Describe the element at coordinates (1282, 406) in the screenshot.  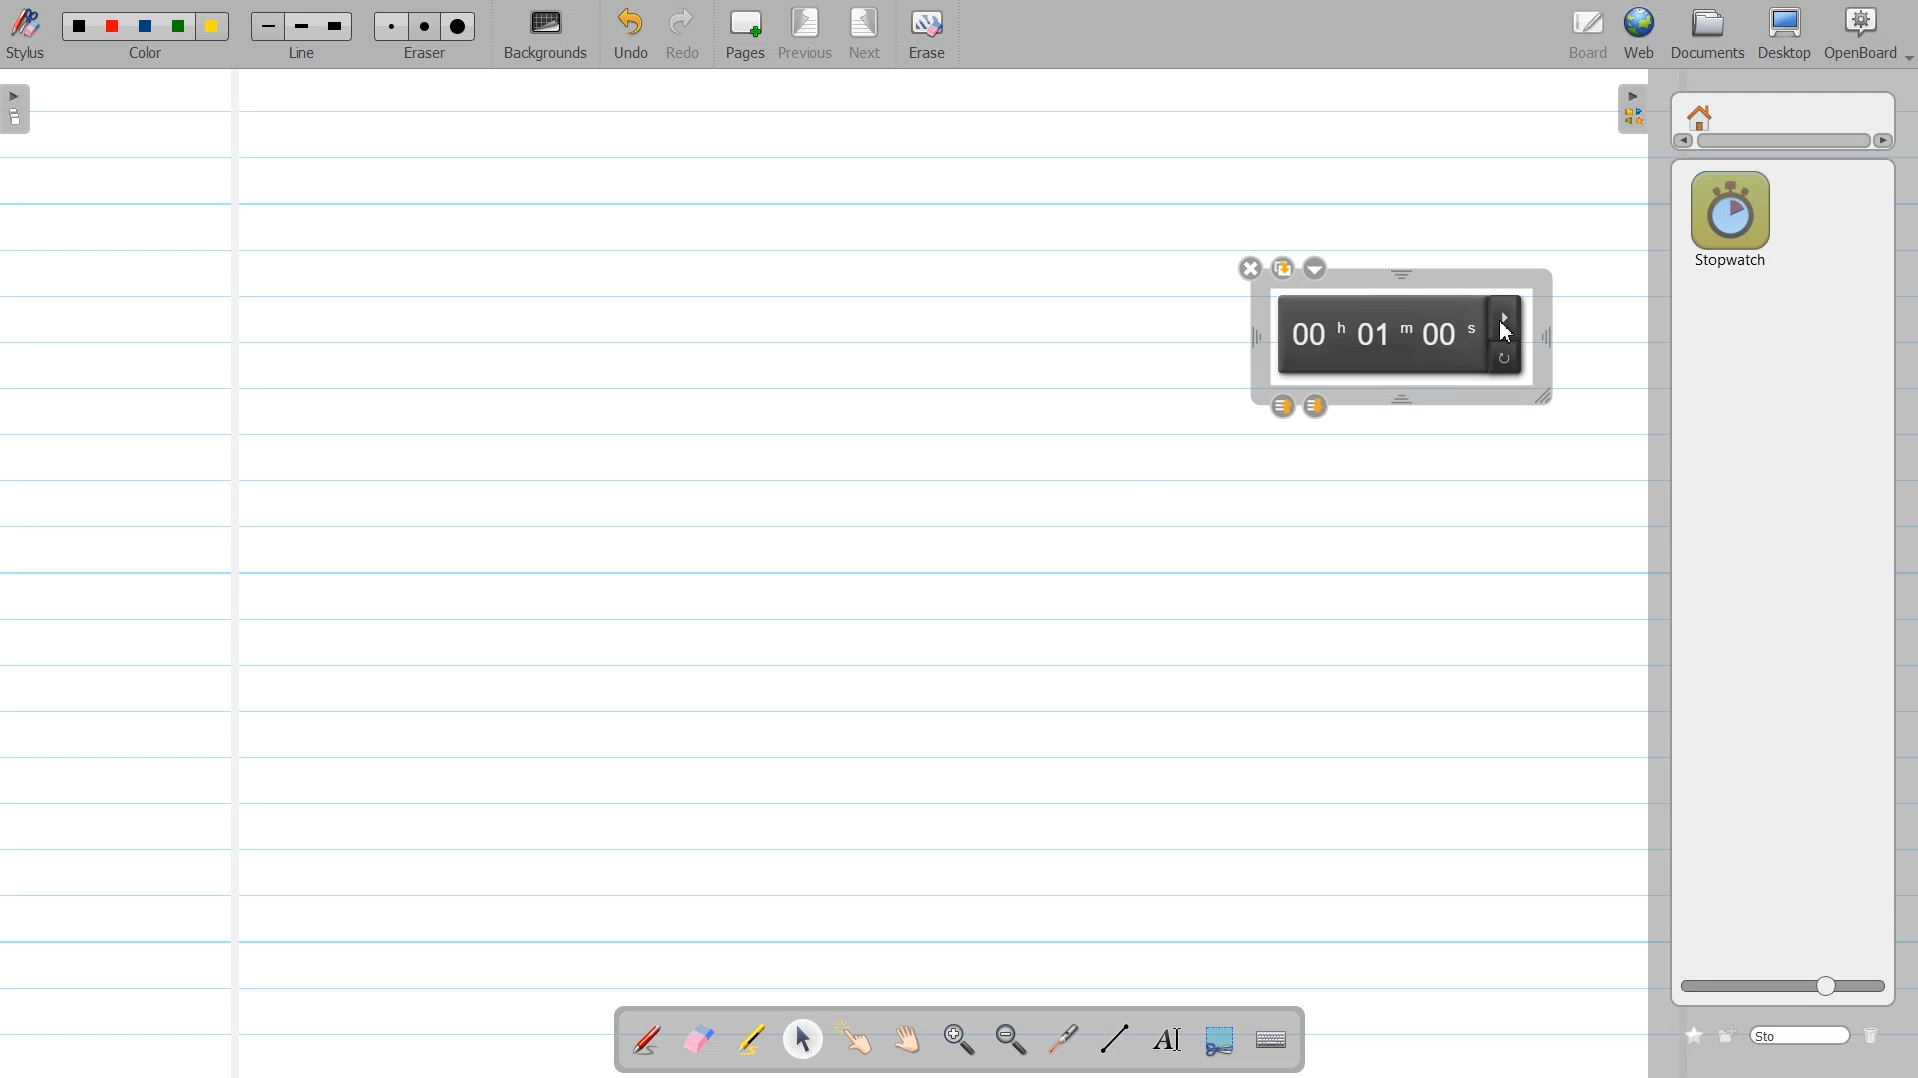
I see `Layer up` at that location.